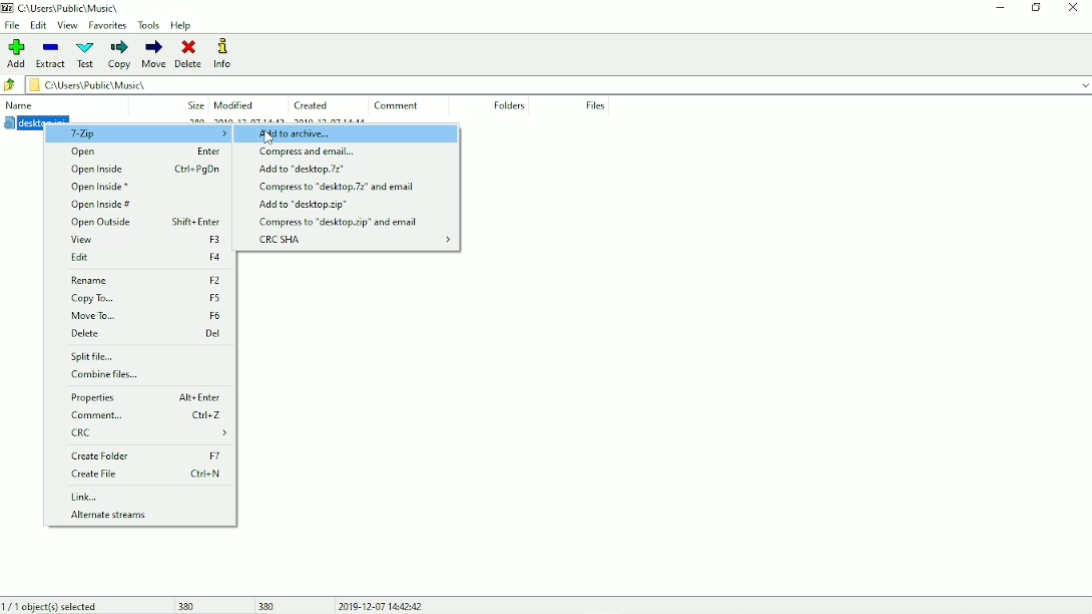  Describe the element at coordinates (17, 53) in the screenshot. I see `Add` at that location.